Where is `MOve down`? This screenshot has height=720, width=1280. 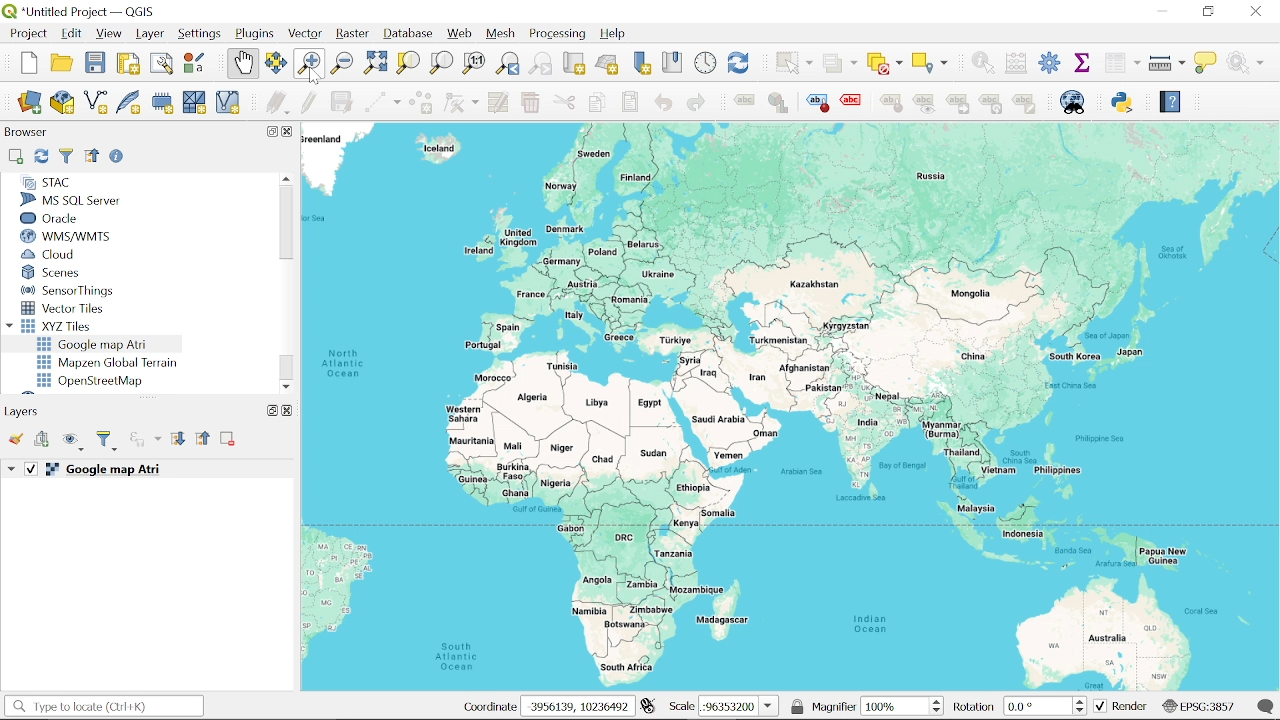
MOve down is located at coordinates (287, 384).